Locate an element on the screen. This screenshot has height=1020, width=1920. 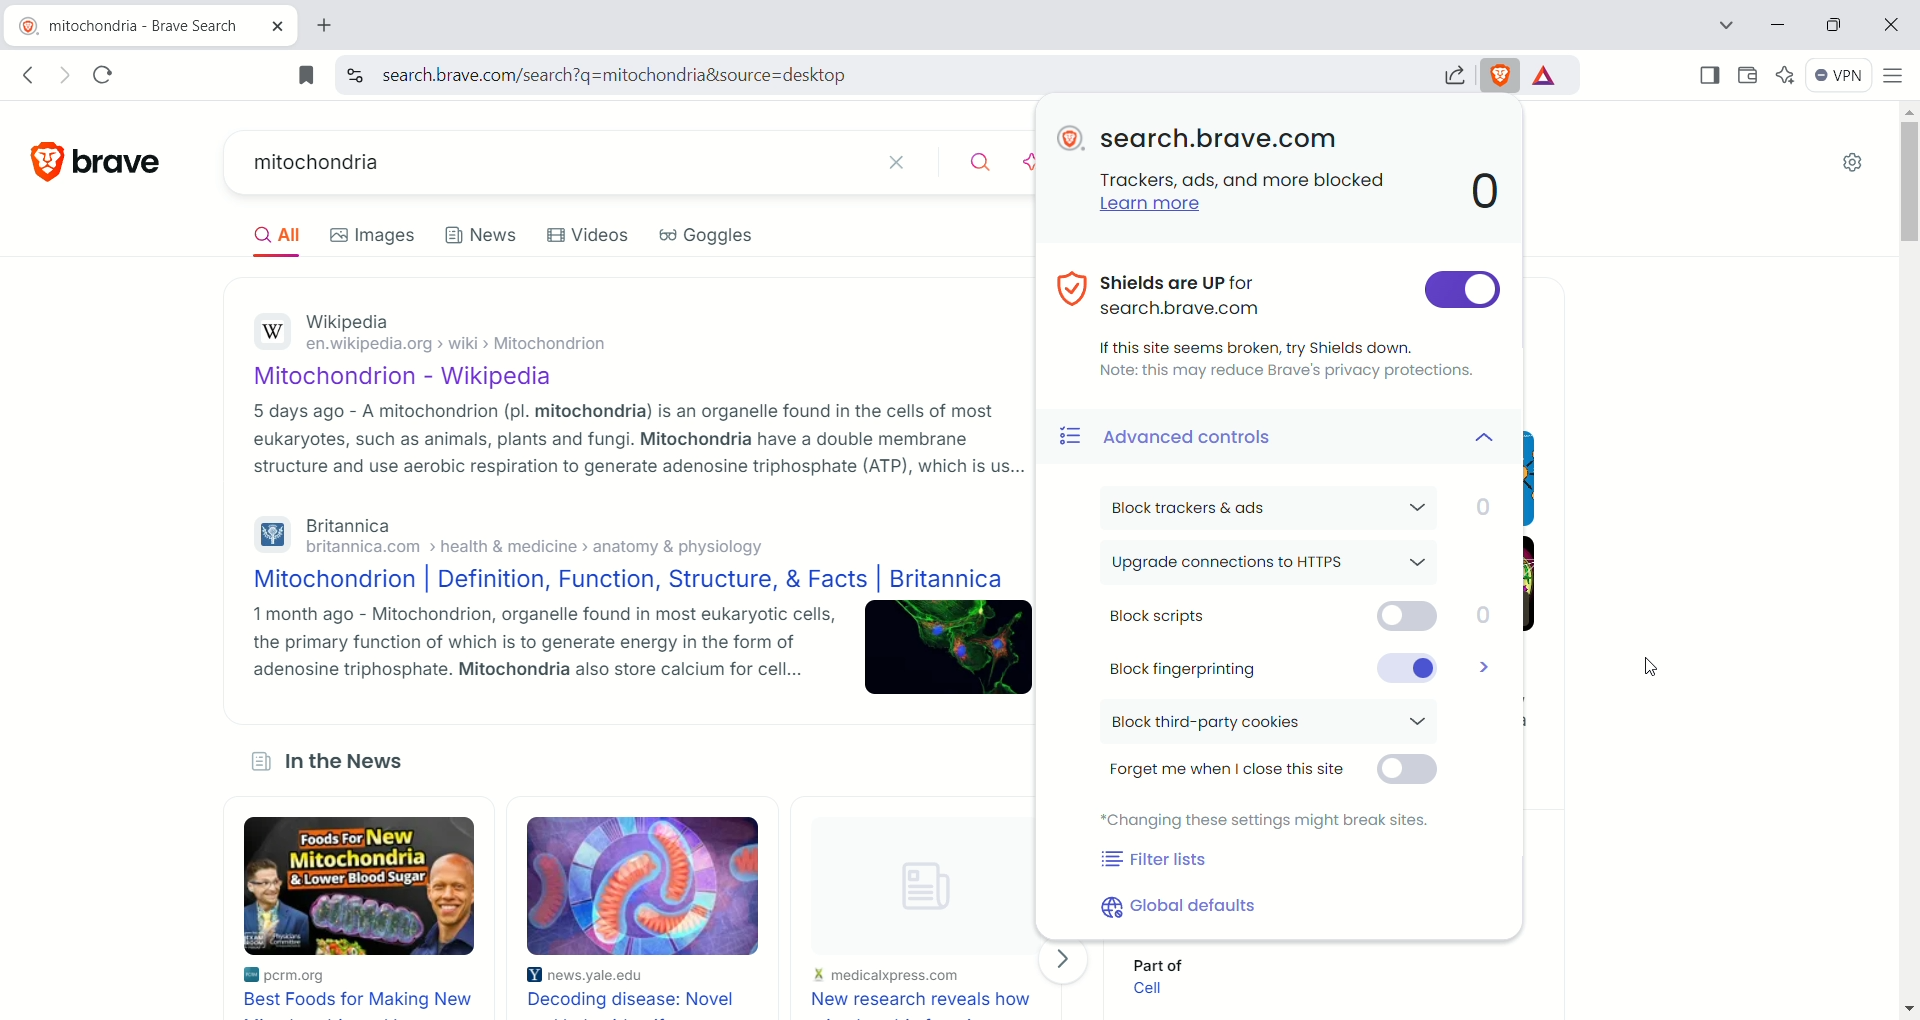
All is located at coordinates (283, 239).